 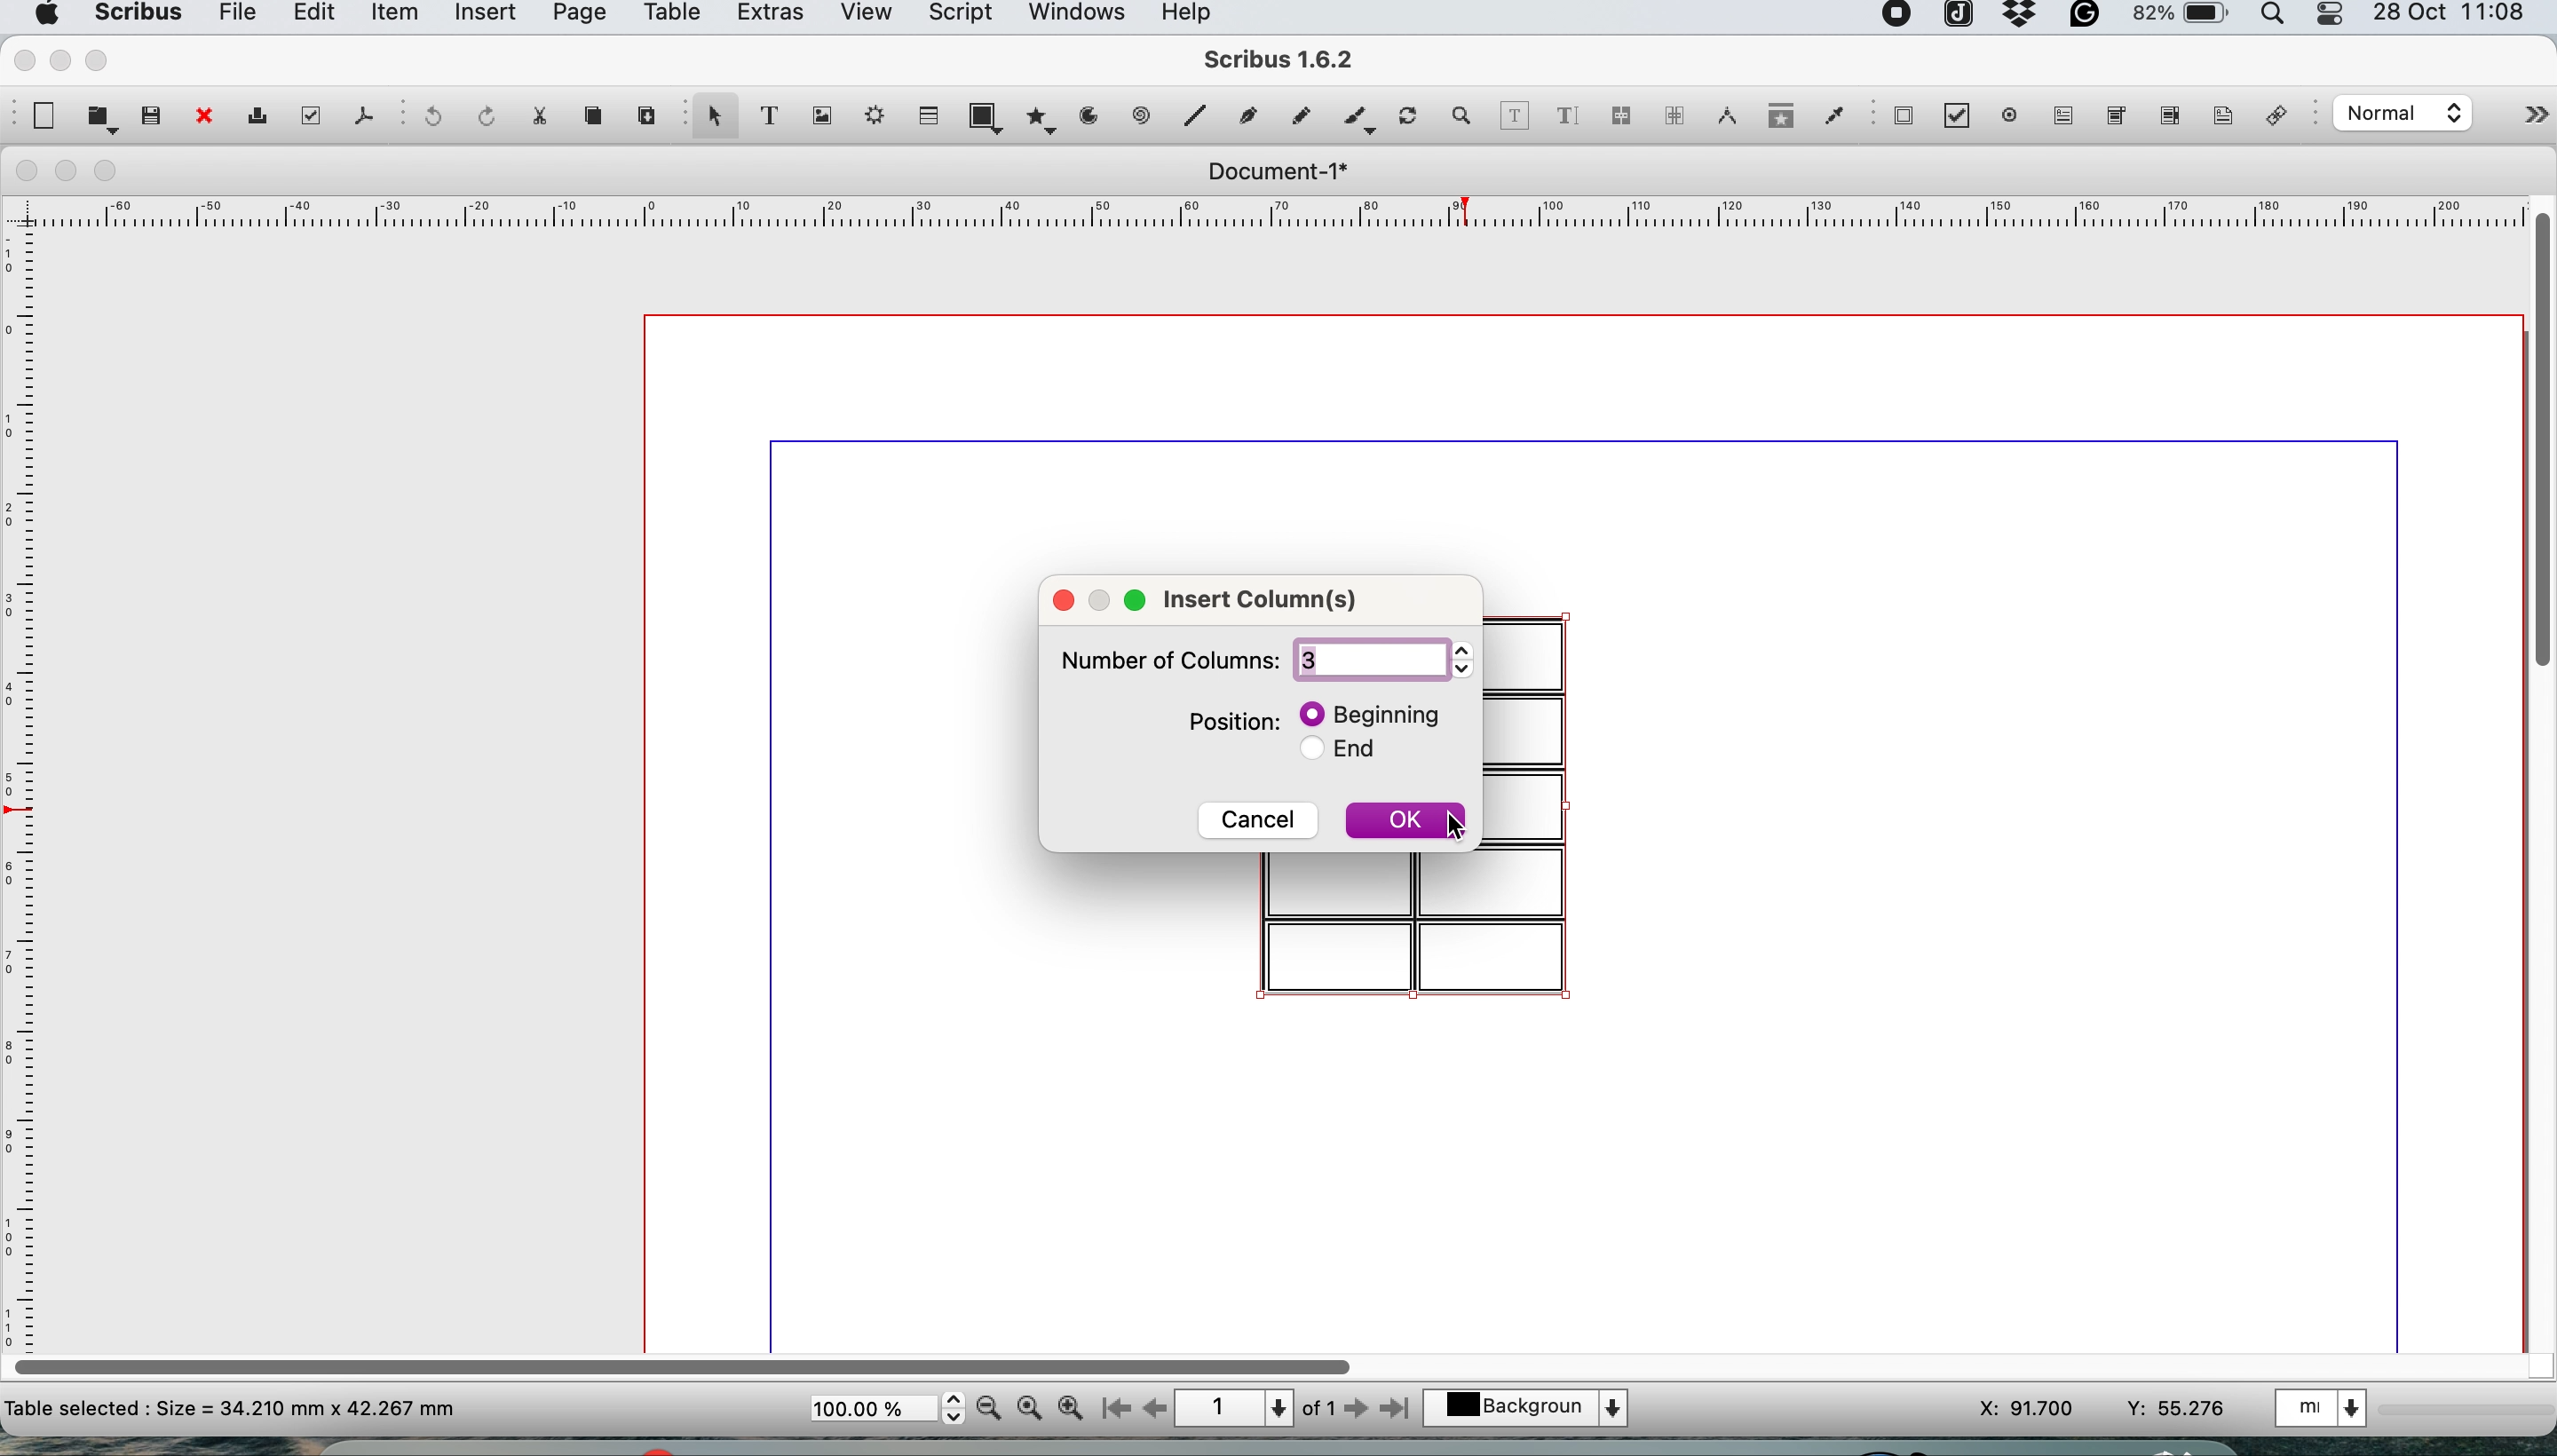 What do you see at coordinates (2278, 19) in the screenshot?
I see `spotlight search` at bounding box center [2278, 19].